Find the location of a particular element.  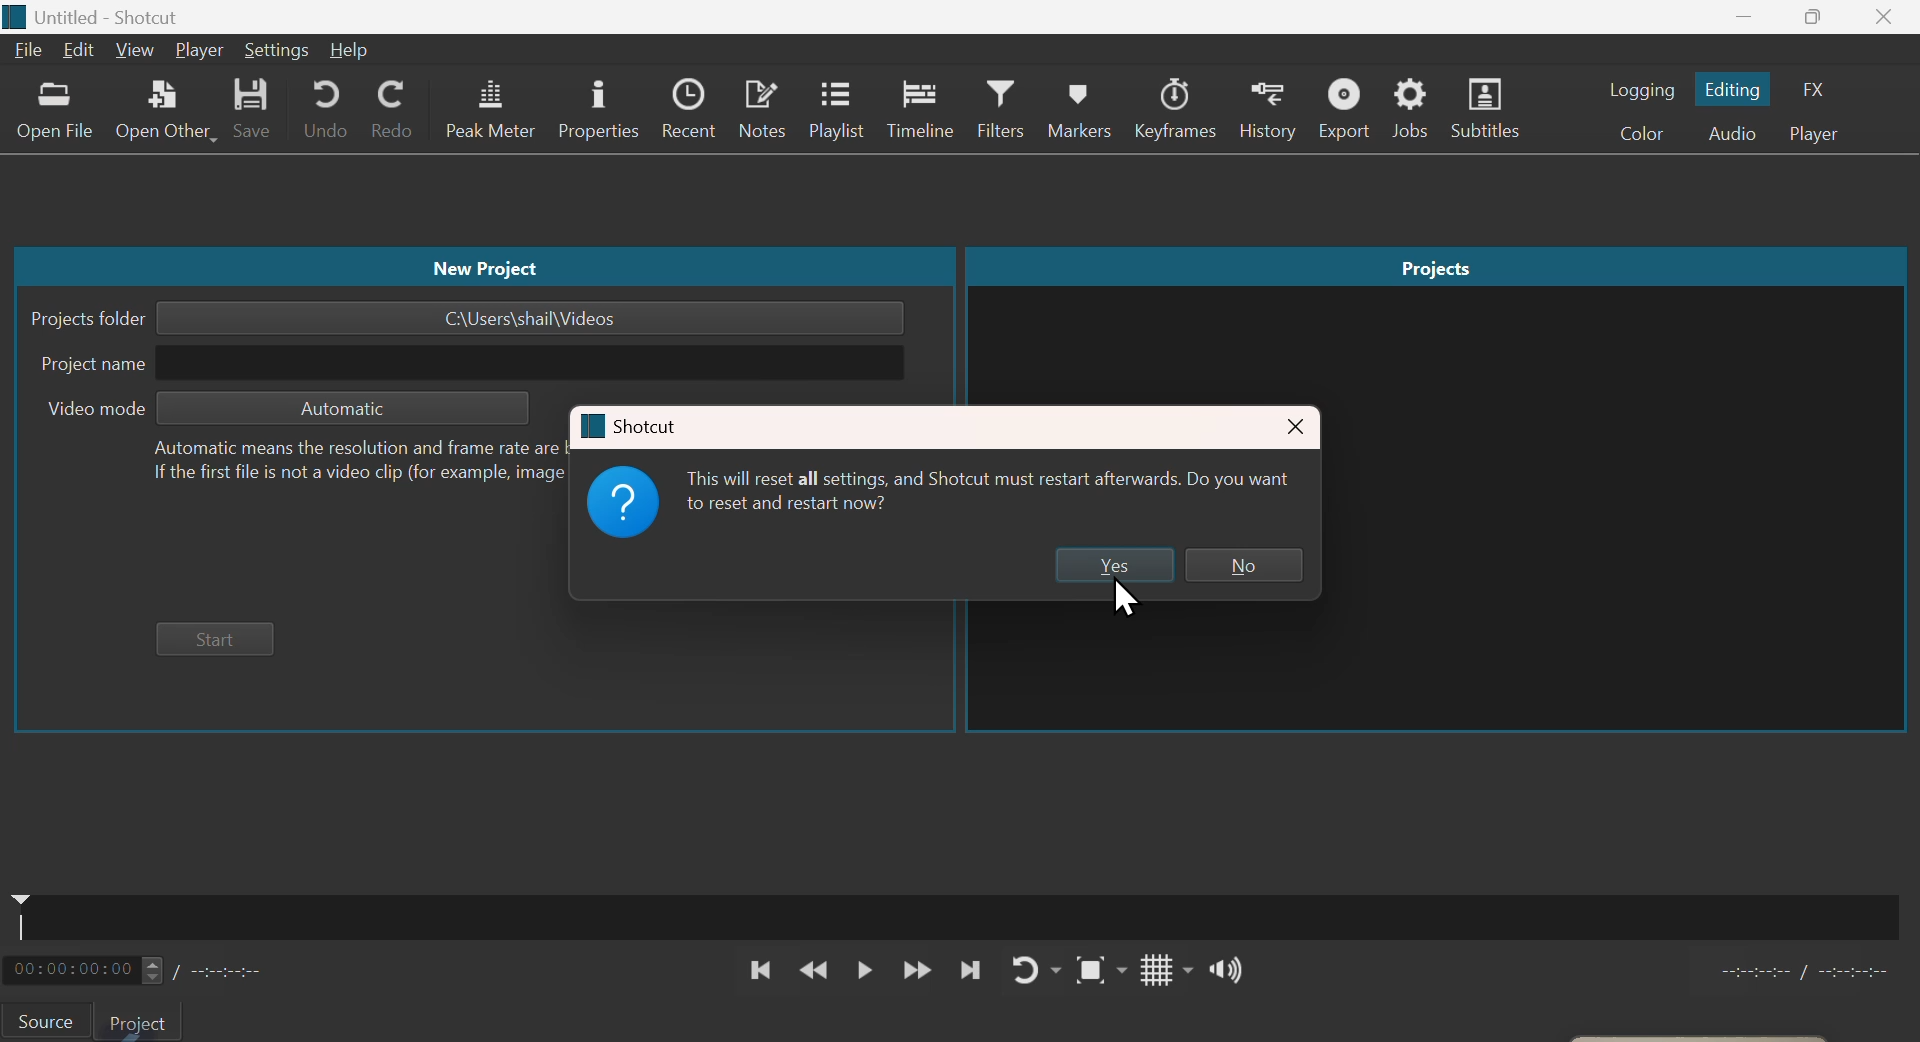

Colour is located at coordinates (1640, 135).